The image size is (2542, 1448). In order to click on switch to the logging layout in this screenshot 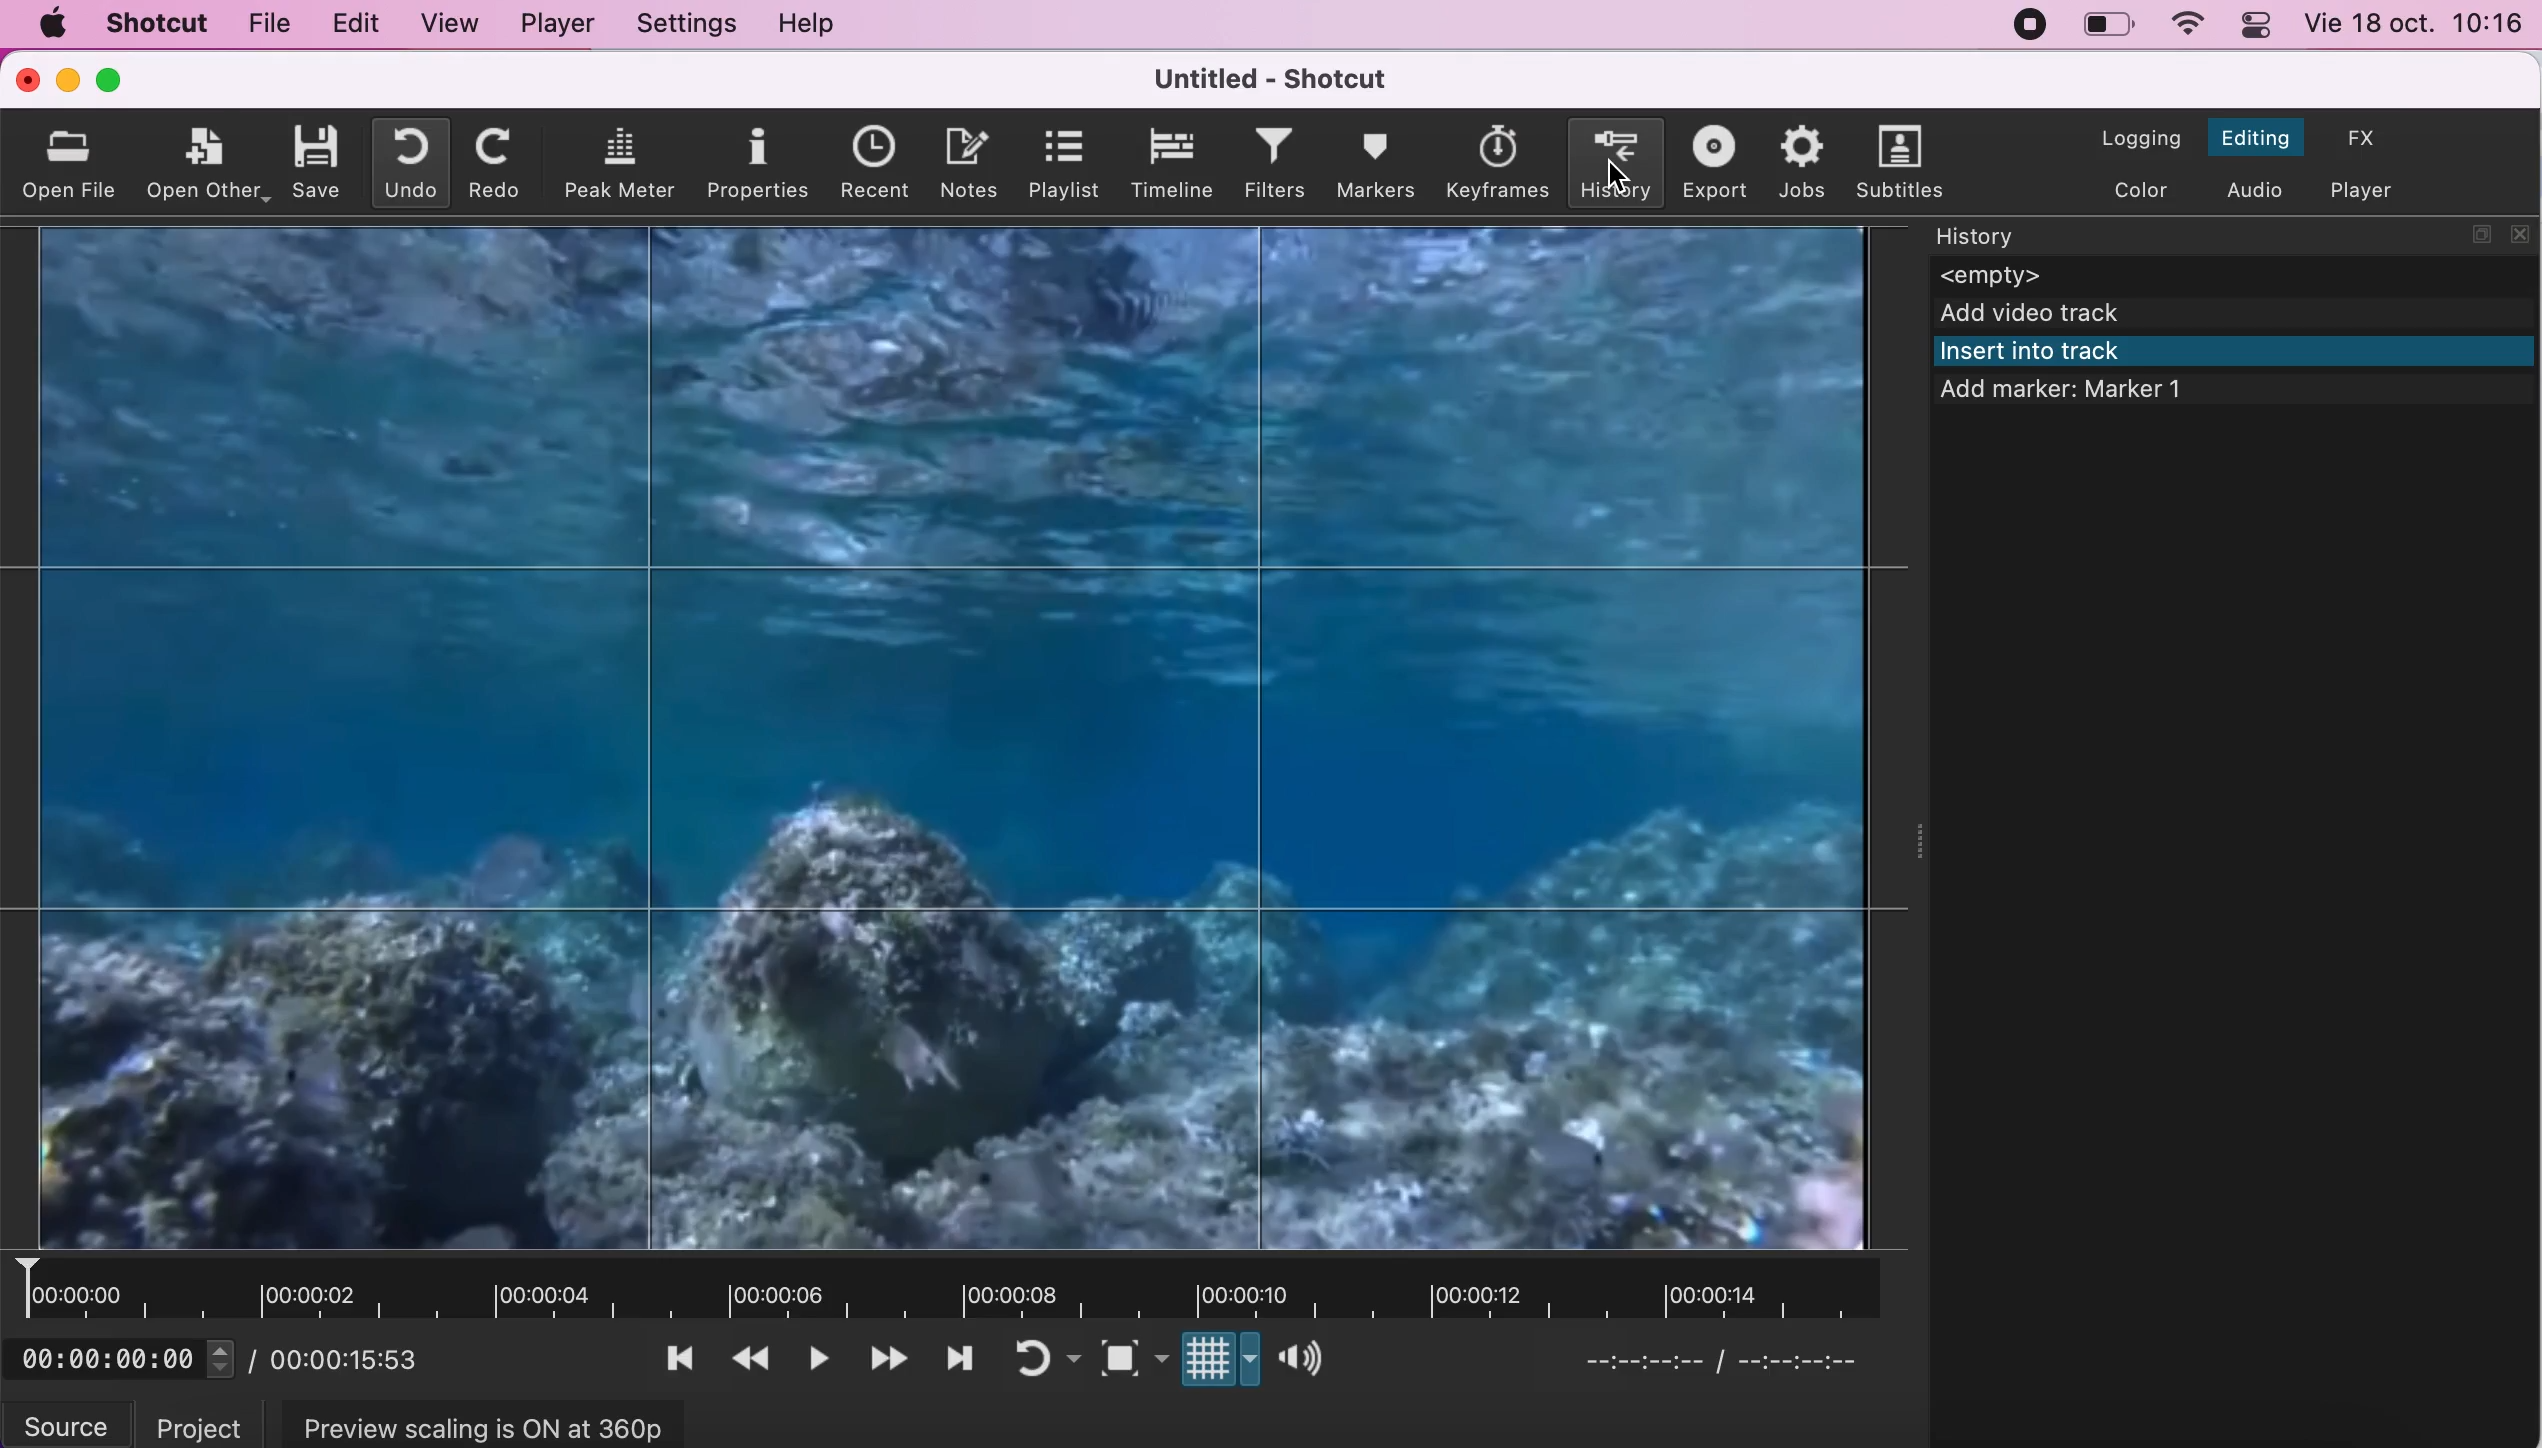, I will do `click(2137, 131)`.